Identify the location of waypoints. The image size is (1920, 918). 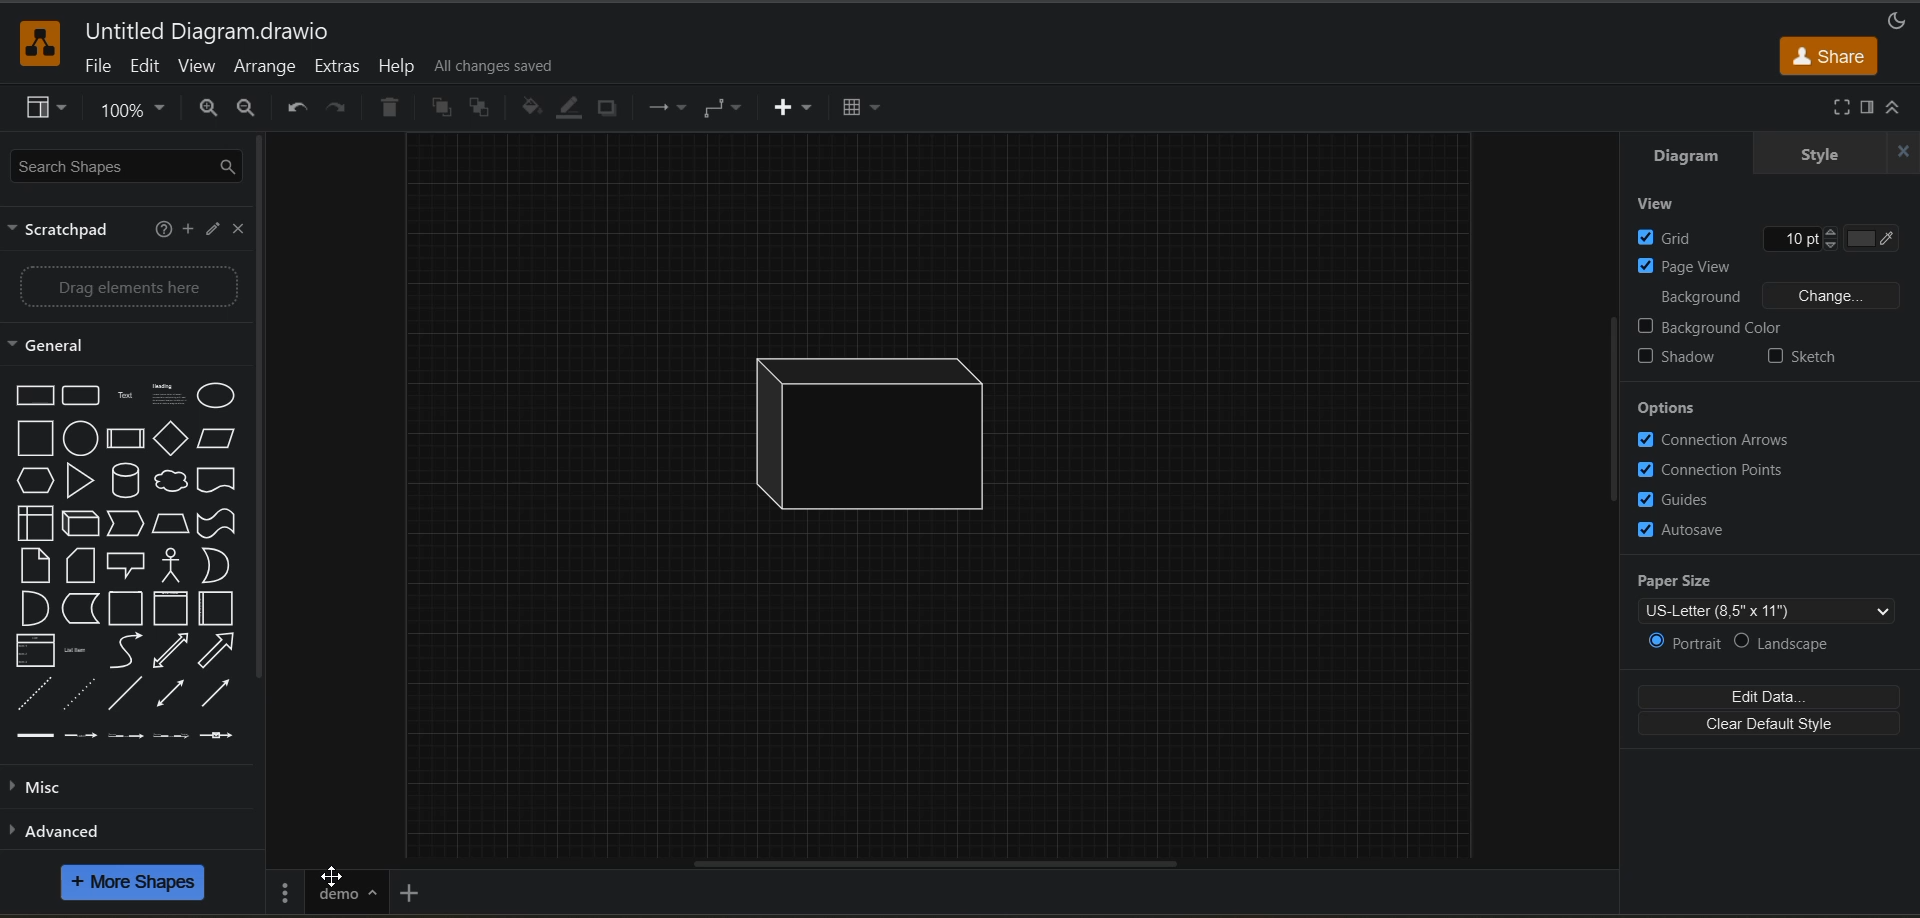
(726, 107).